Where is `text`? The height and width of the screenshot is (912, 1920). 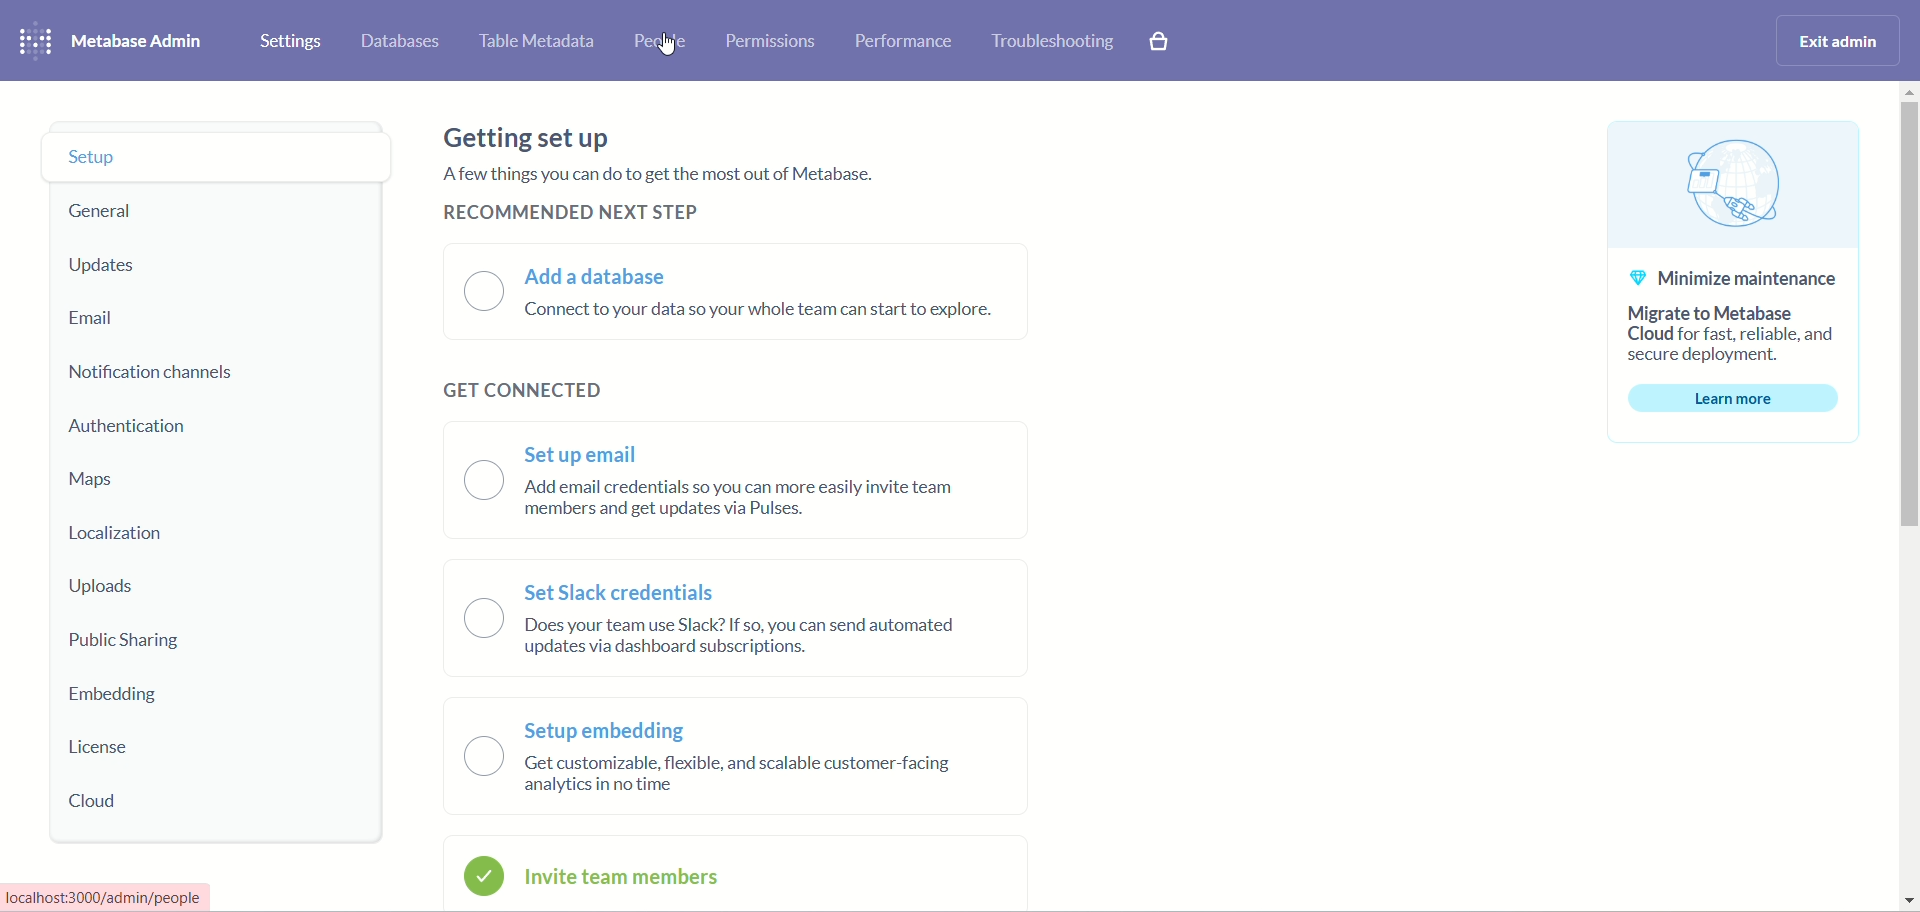 text is located at coordinates (763, 311).